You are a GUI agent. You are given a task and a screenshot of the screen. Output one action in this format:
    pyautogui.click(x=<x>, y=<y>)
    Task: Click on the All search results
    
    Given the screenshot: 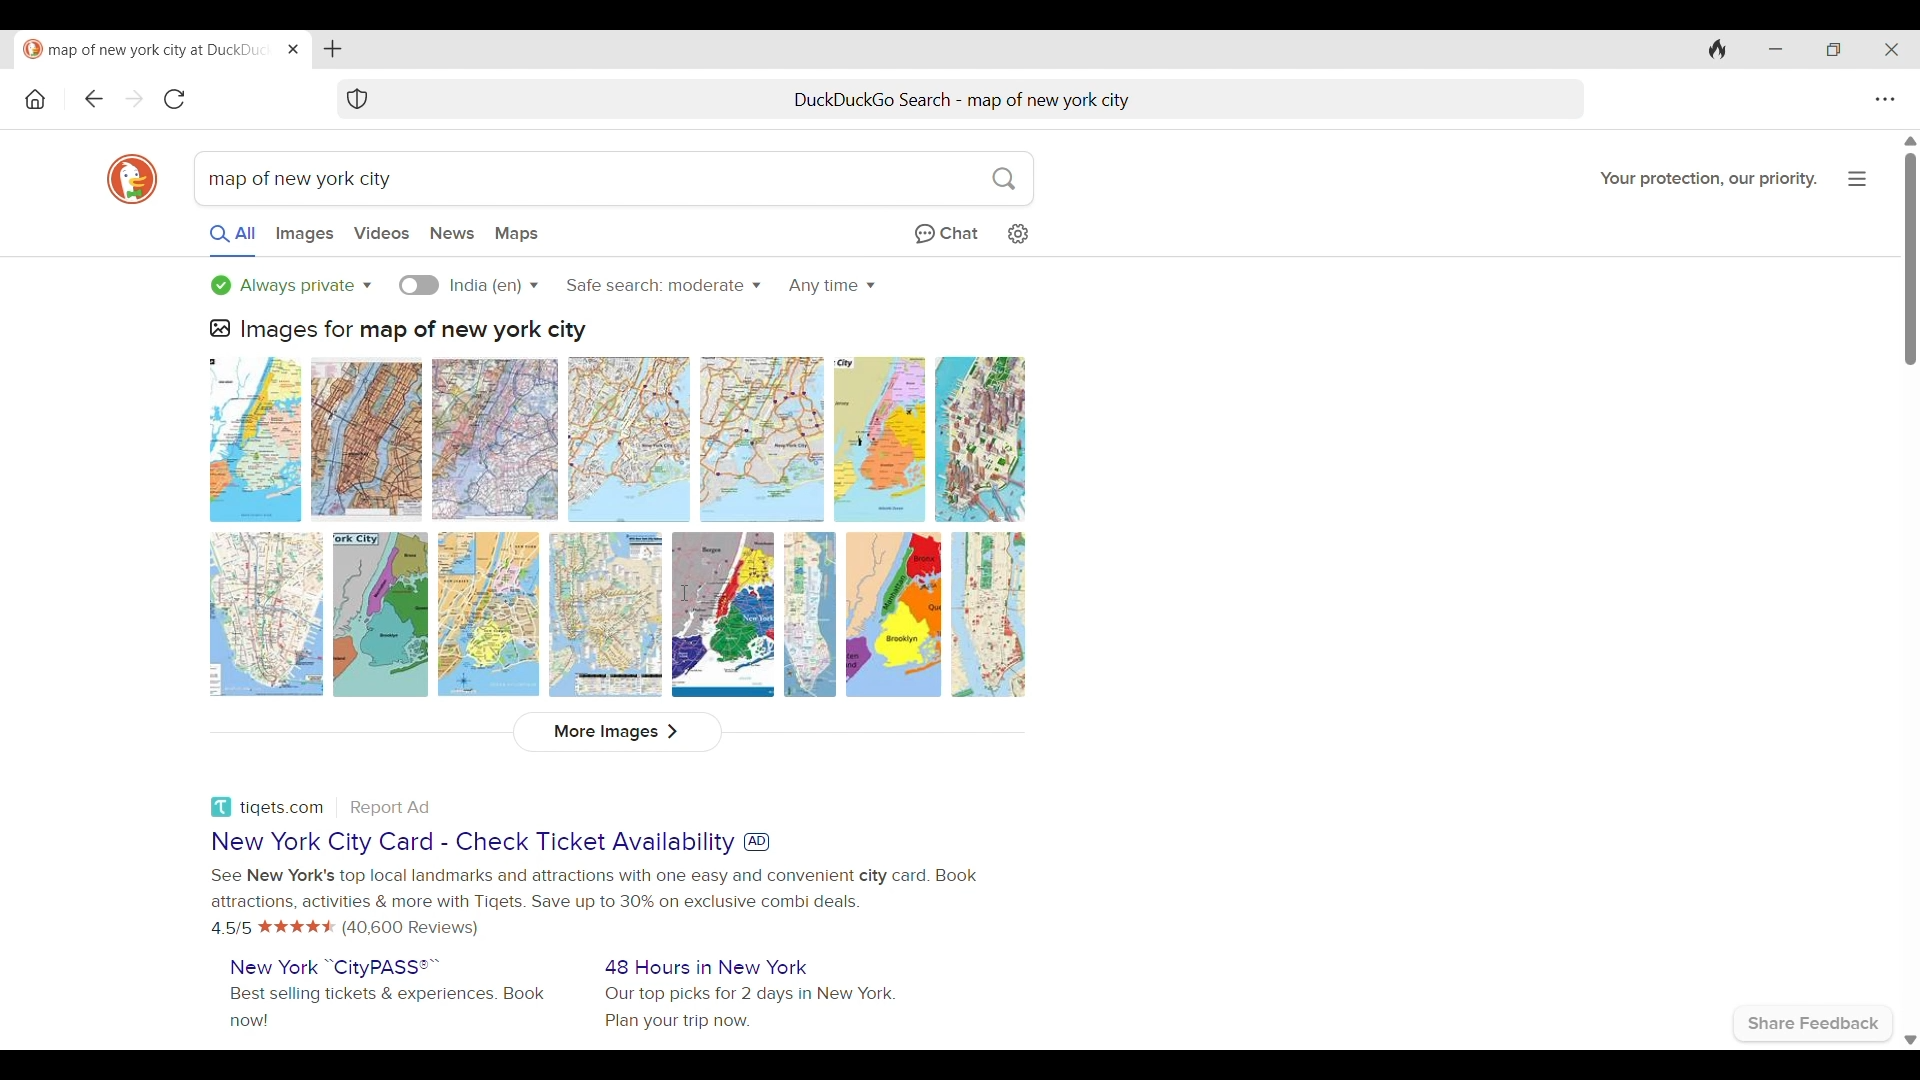 What is the action you would take?
    pyautogui.click(x=233, y=239)
    